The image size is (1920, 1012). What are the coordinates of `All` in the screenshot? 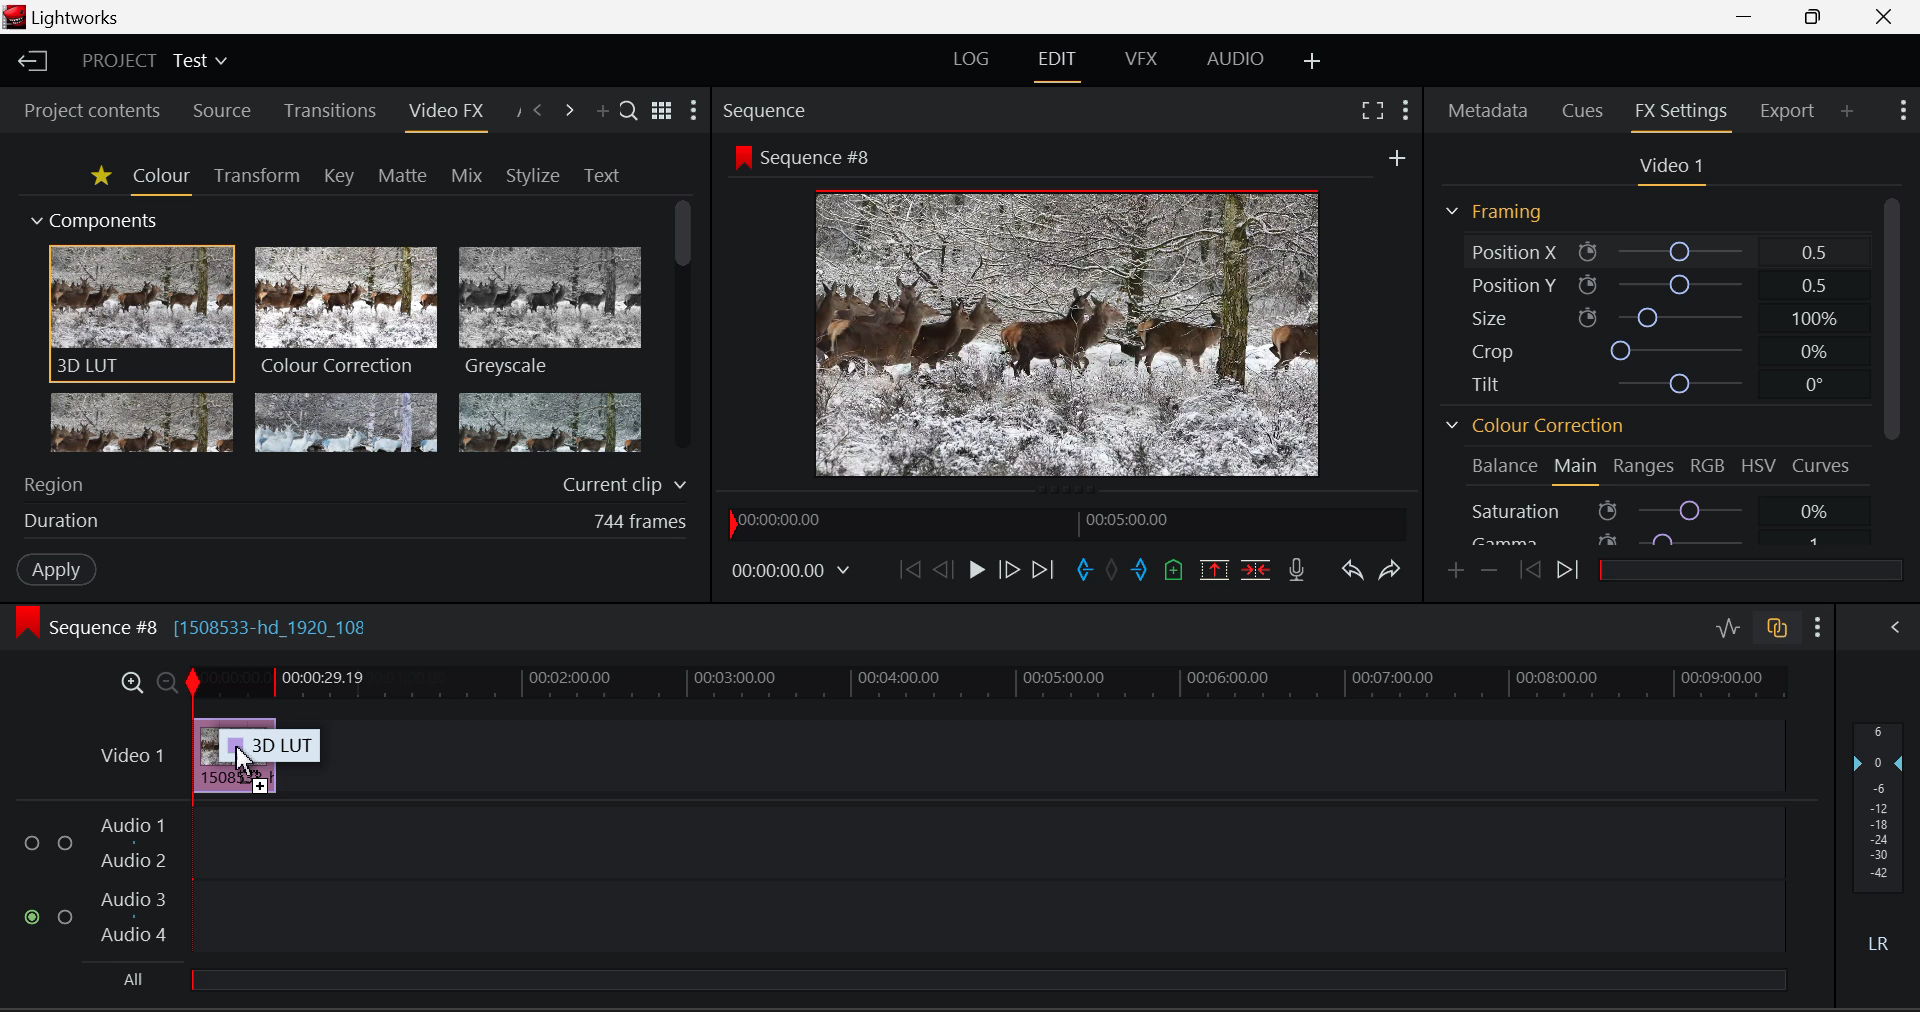 It's located at (953, 978).